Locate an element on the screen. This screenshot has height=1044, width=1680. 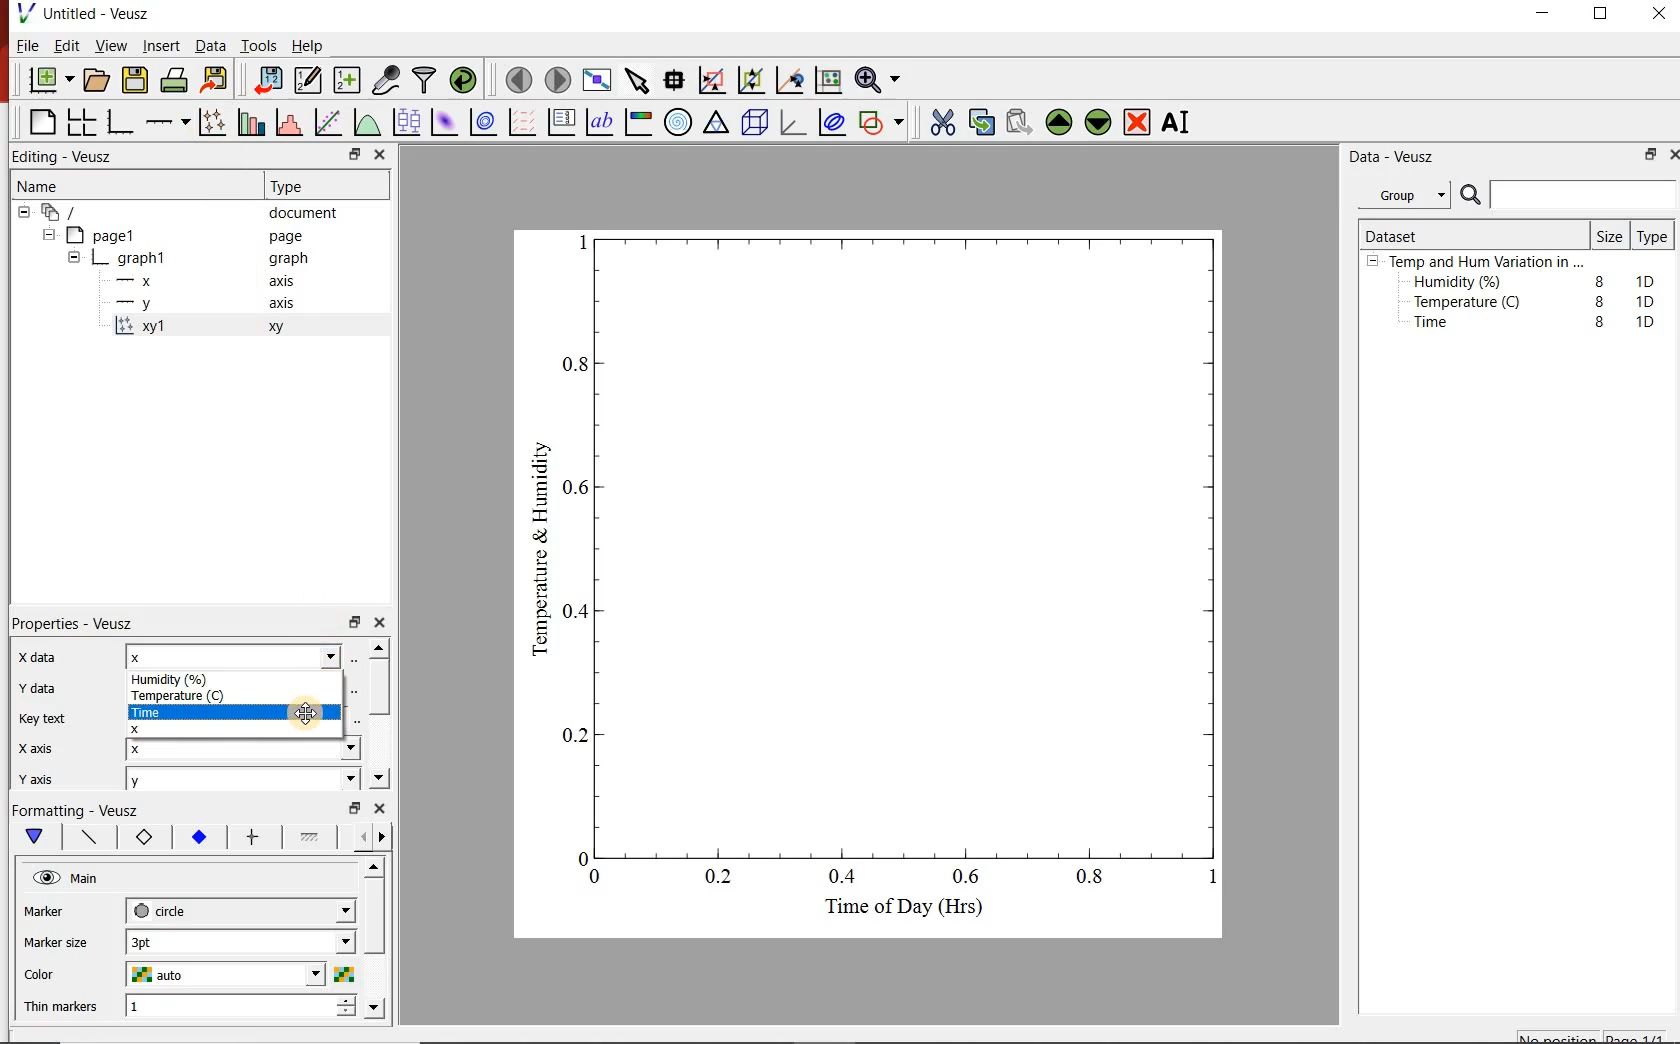
view plot full screen is located at coordinates (598, 81).